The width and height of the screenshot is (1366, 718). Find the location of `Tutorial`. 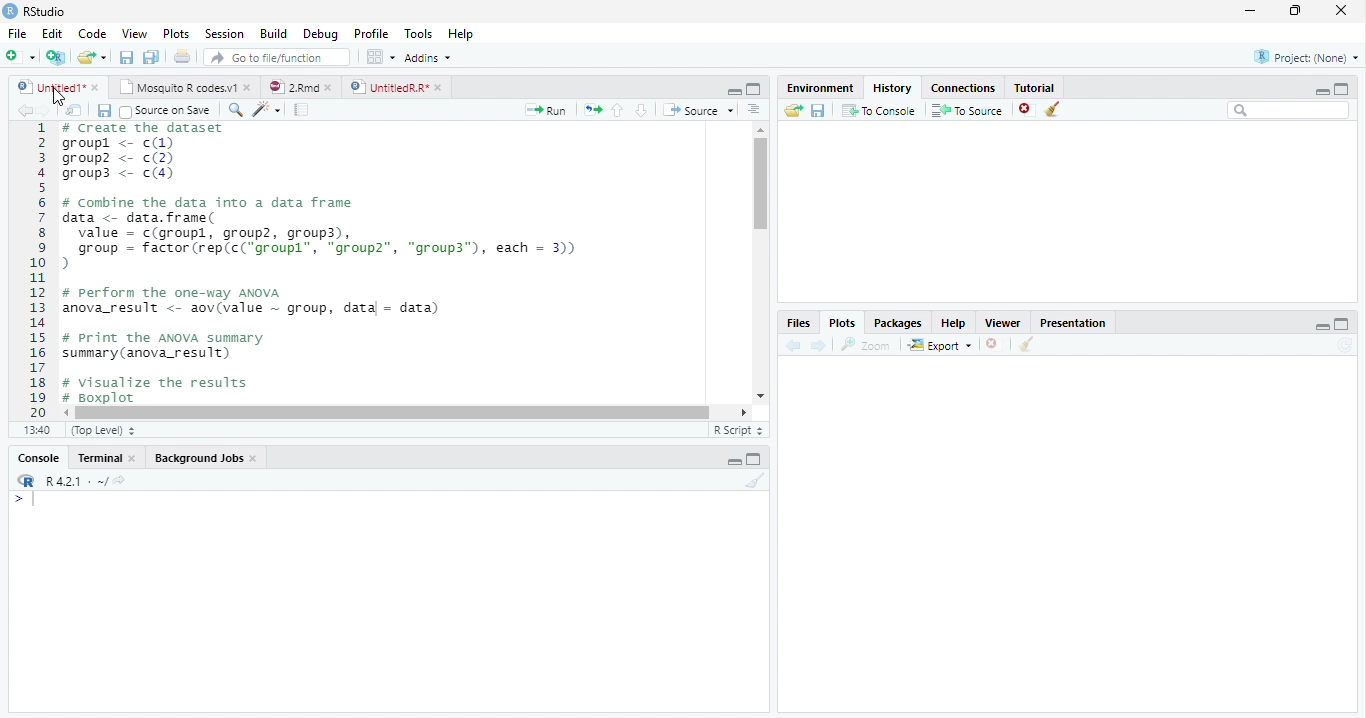

Tutorial is located at coordinates (1036, 86).